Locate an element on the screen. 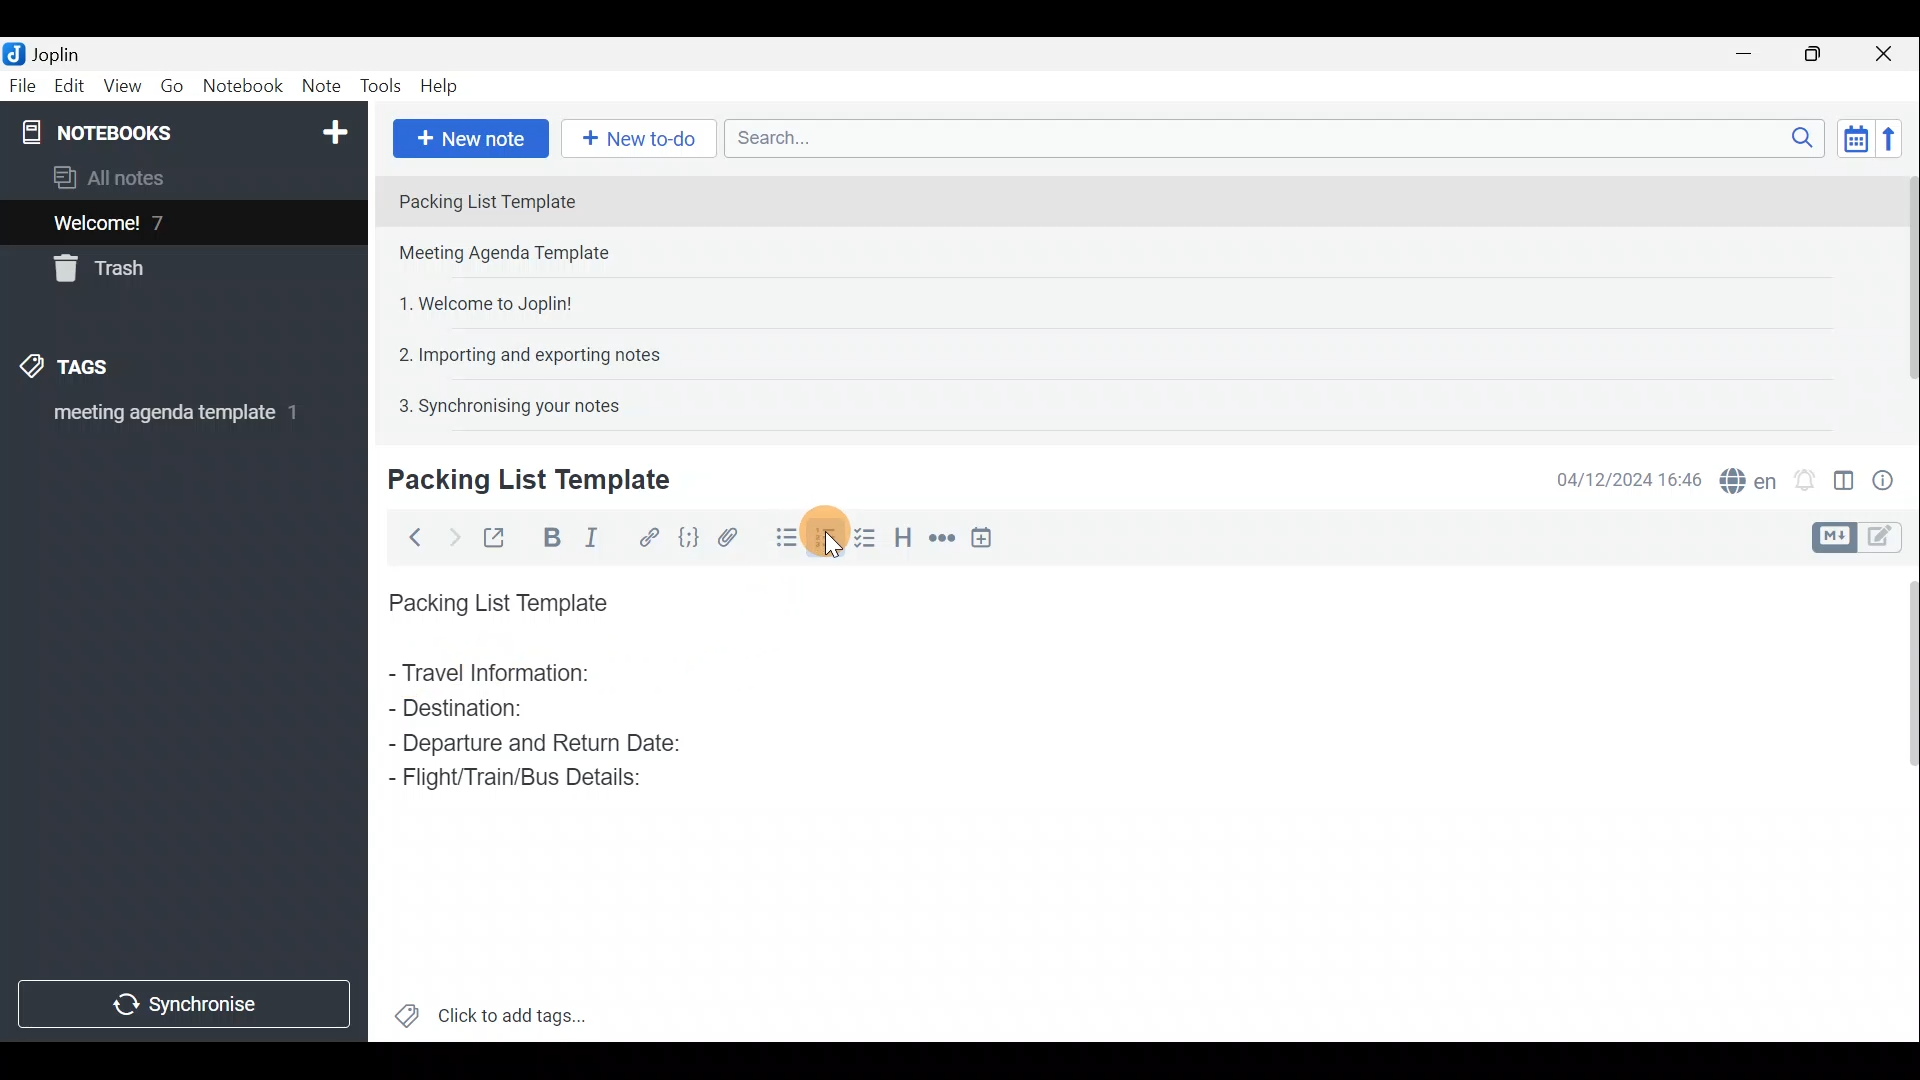 This screenshot has height=1080, width=1920. Toggle editor layout is located at coordinates (1843, 474).